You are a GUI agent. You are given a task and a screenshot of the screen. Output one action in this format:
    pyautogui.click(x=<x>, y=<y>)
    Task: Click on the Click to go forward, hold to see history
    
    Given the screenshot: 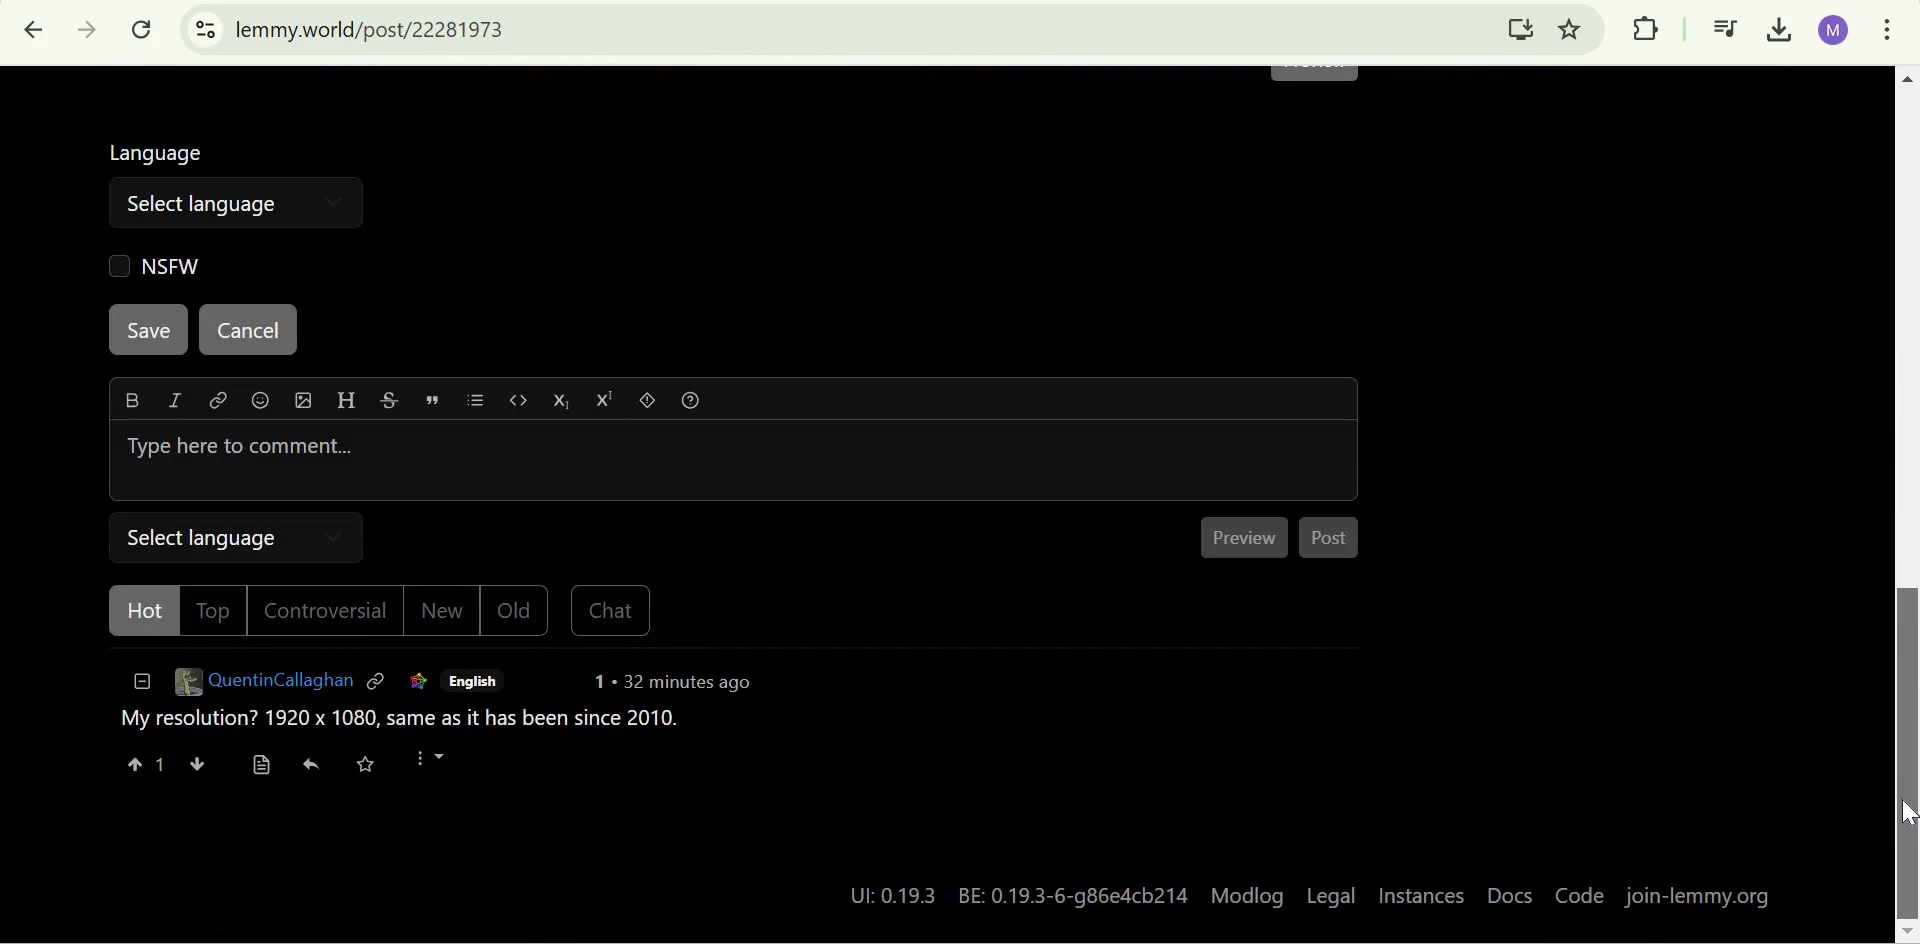 What is the action you would take?
    pyautogui.click(x=88, y=30)
    